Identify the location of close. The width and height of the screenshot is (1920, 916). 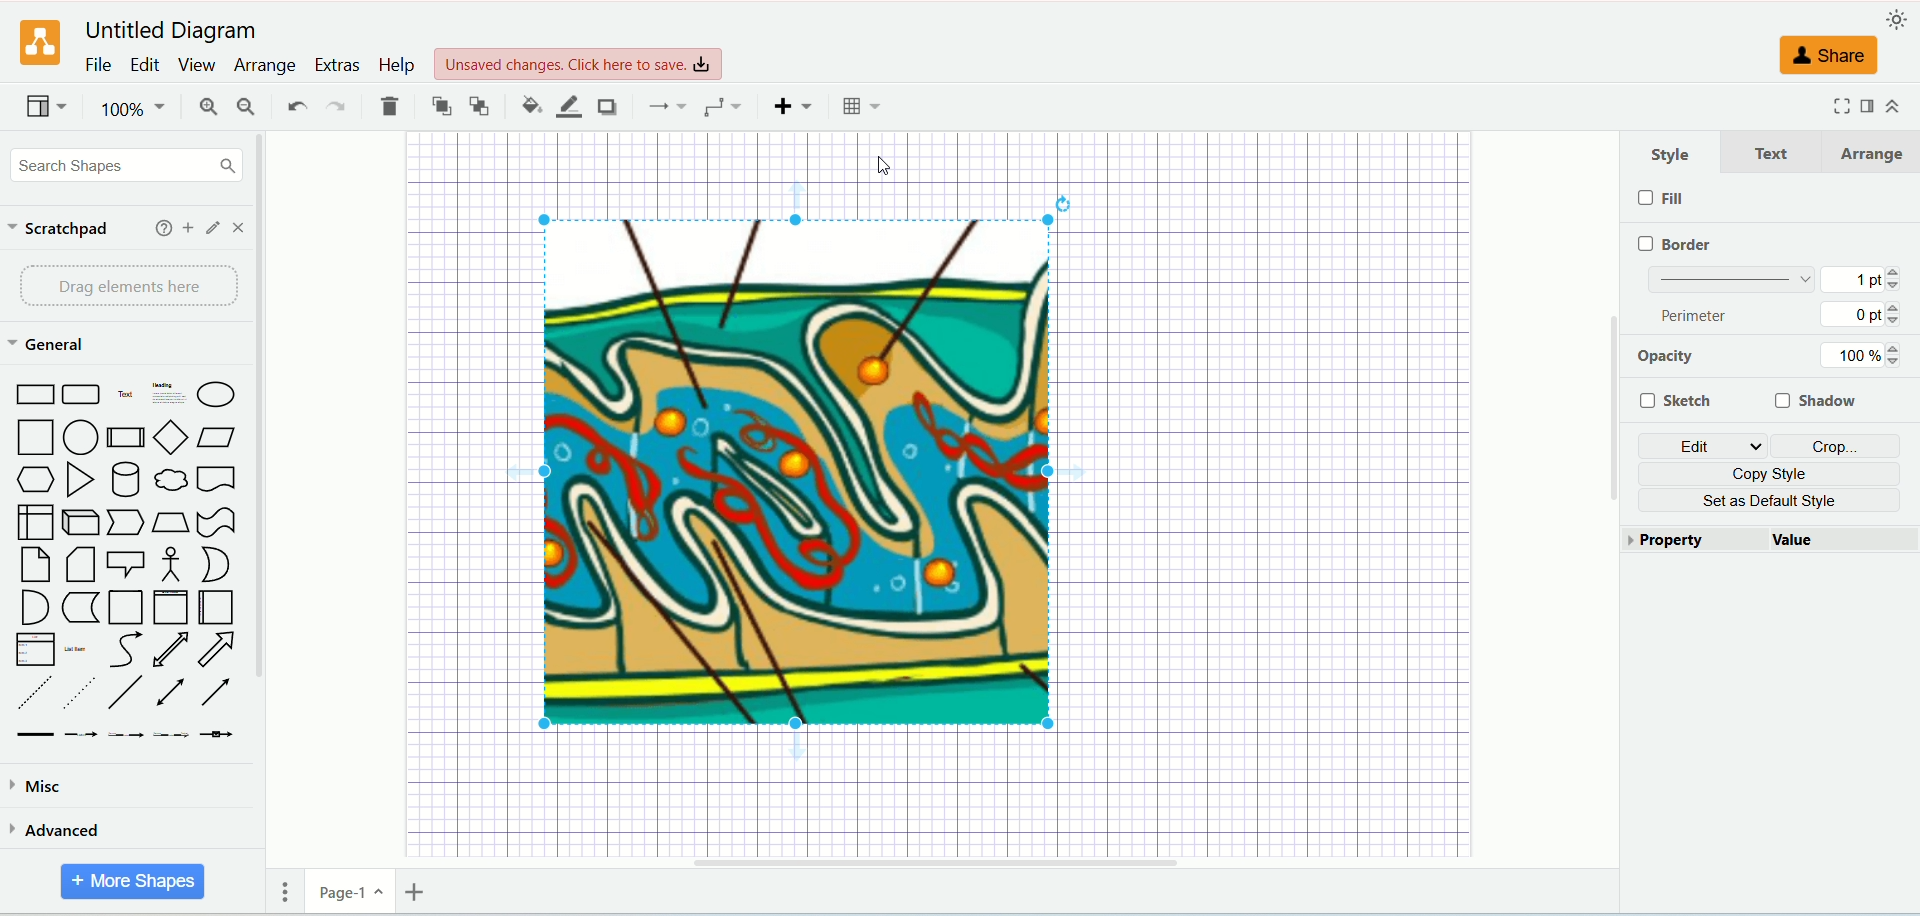
(242, 228).